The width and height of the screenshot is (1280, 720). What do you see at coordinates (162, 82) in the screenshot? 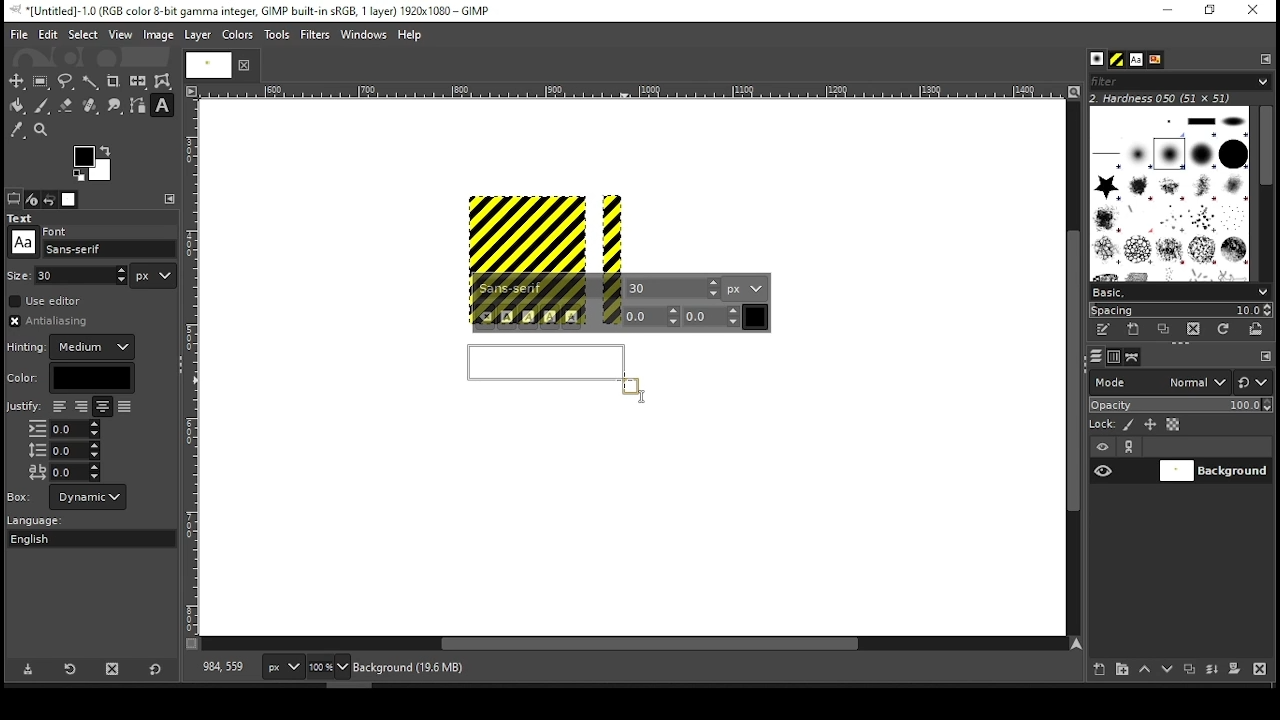
I see `warp transform tool` at bounding box center [162, 82].